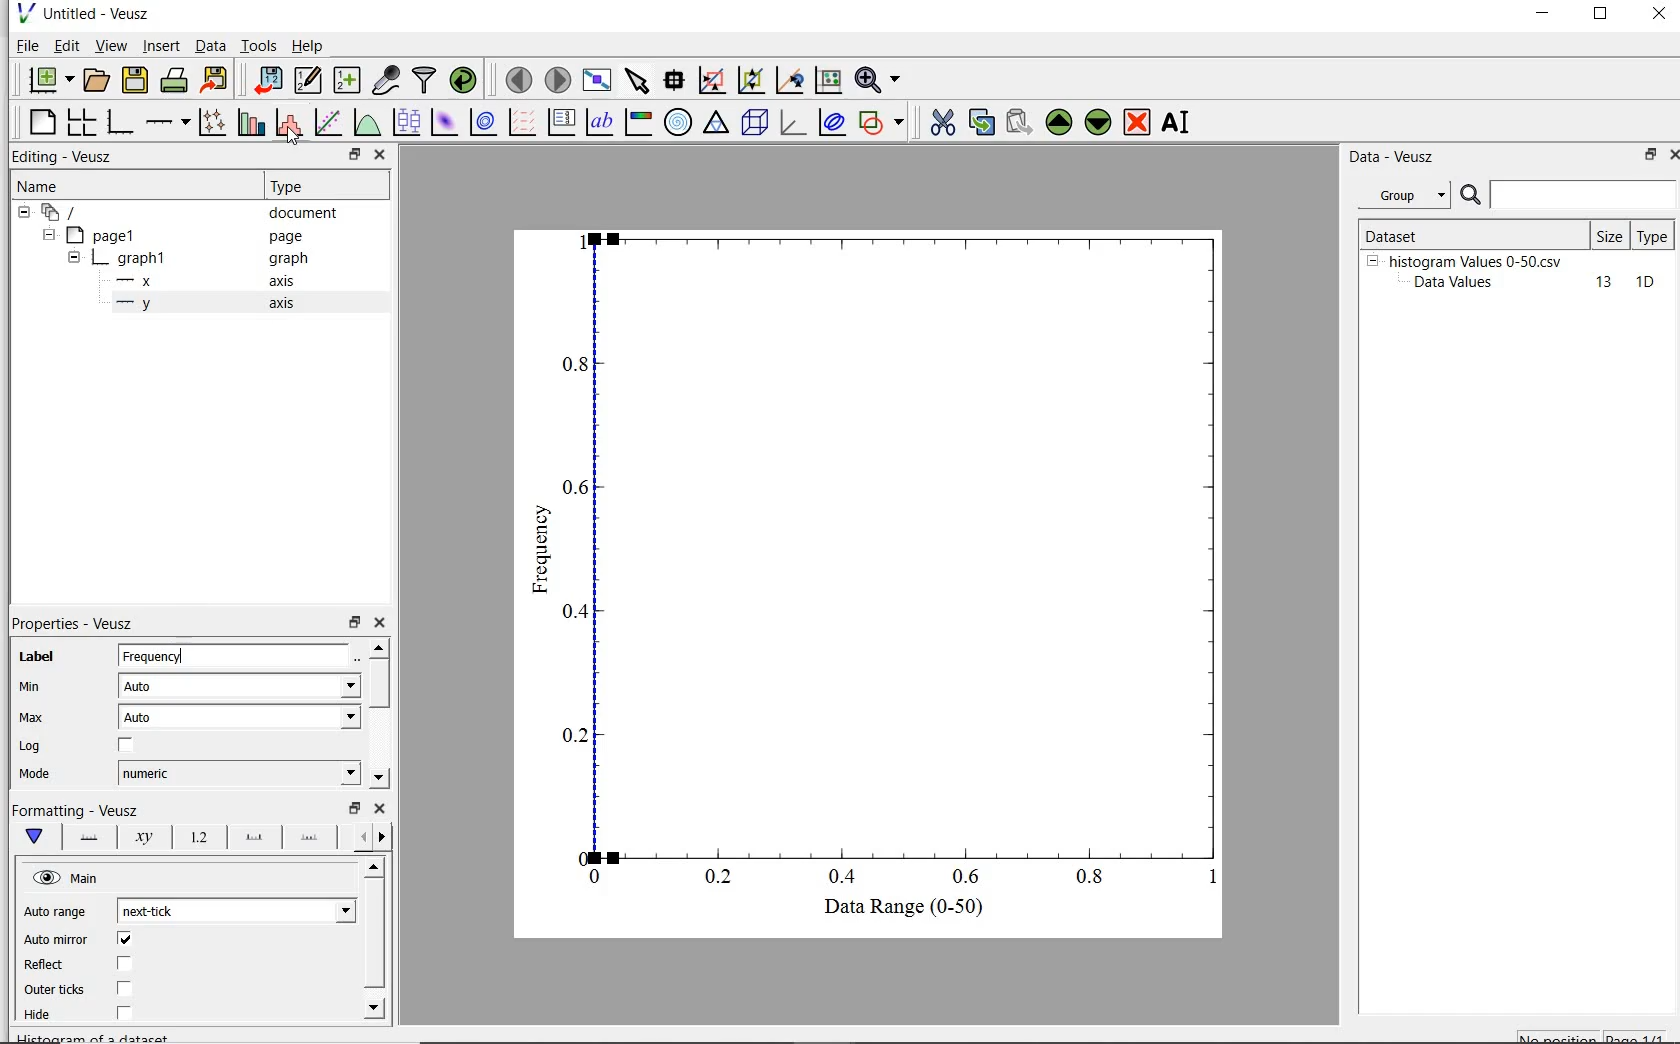  I want to click on close, so click(1670, 157).